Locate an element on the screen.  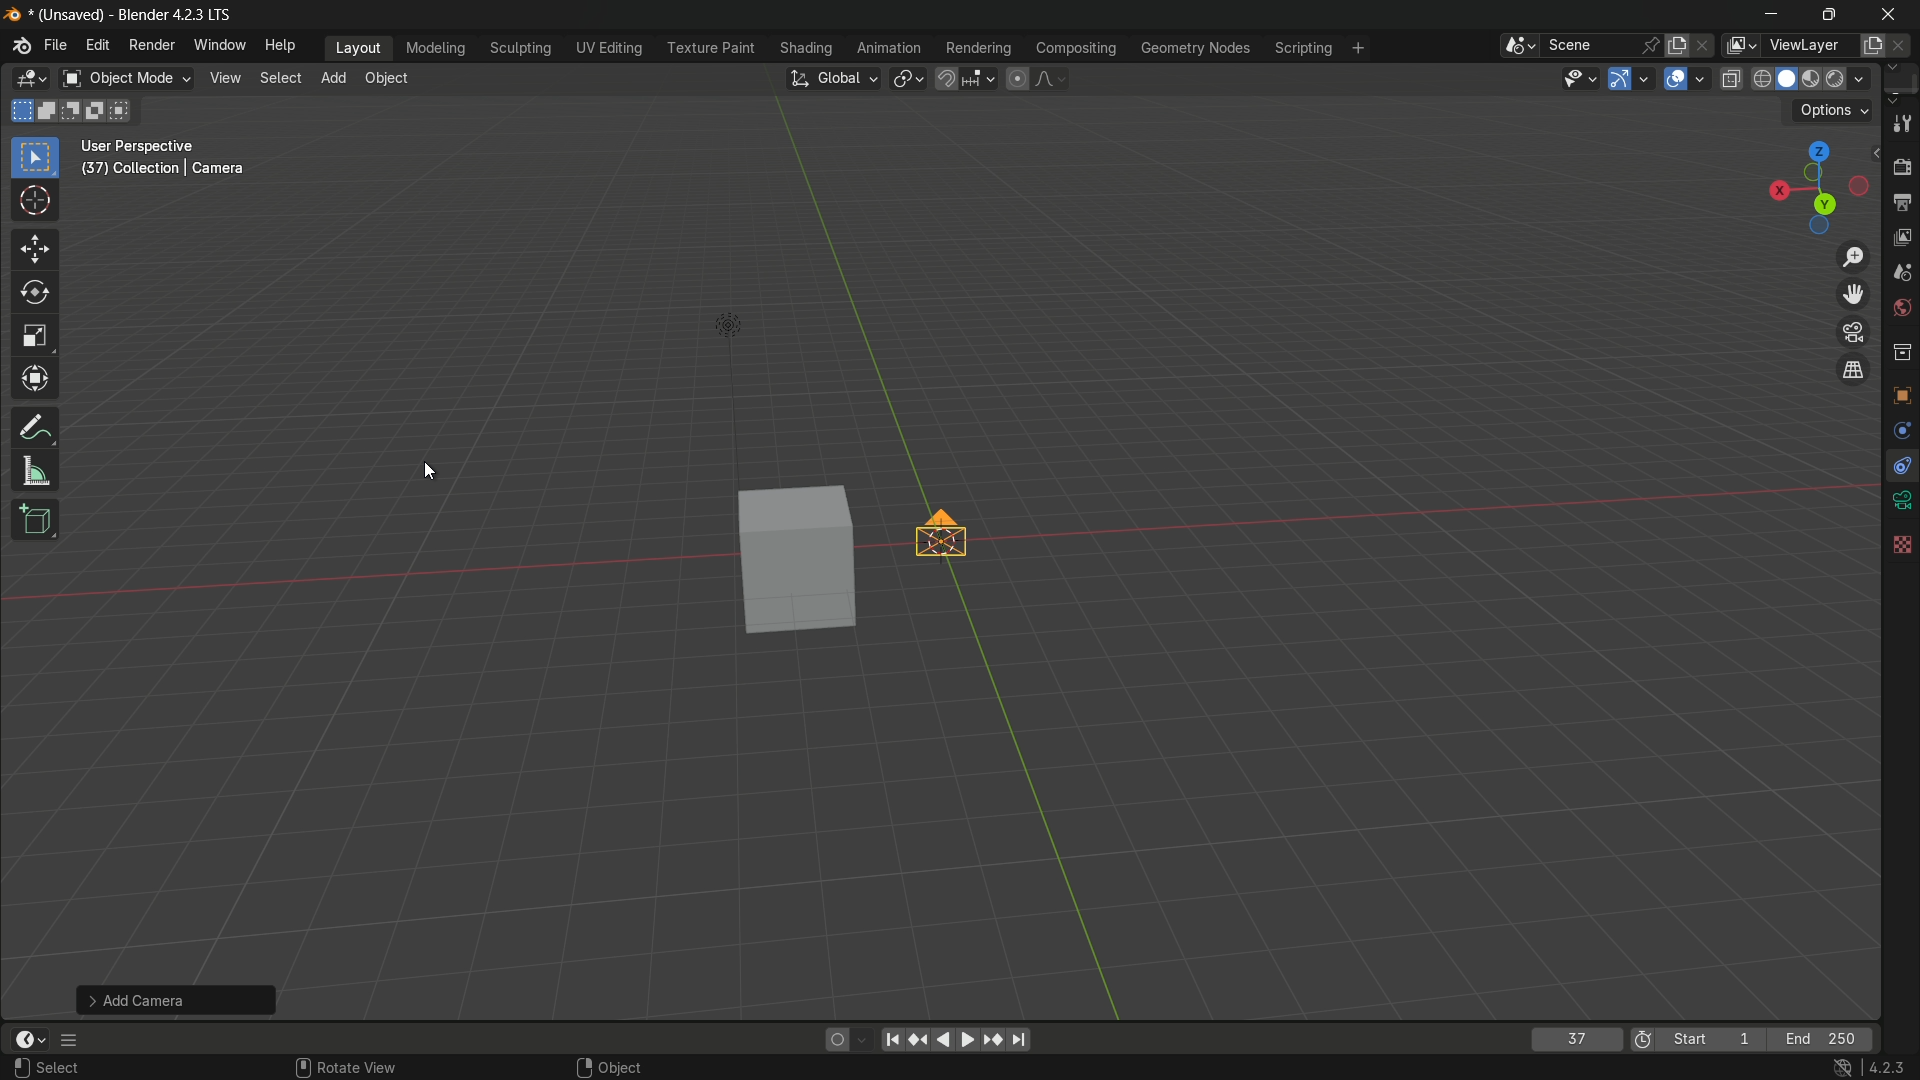
select is located at coordinates (60, 1072).